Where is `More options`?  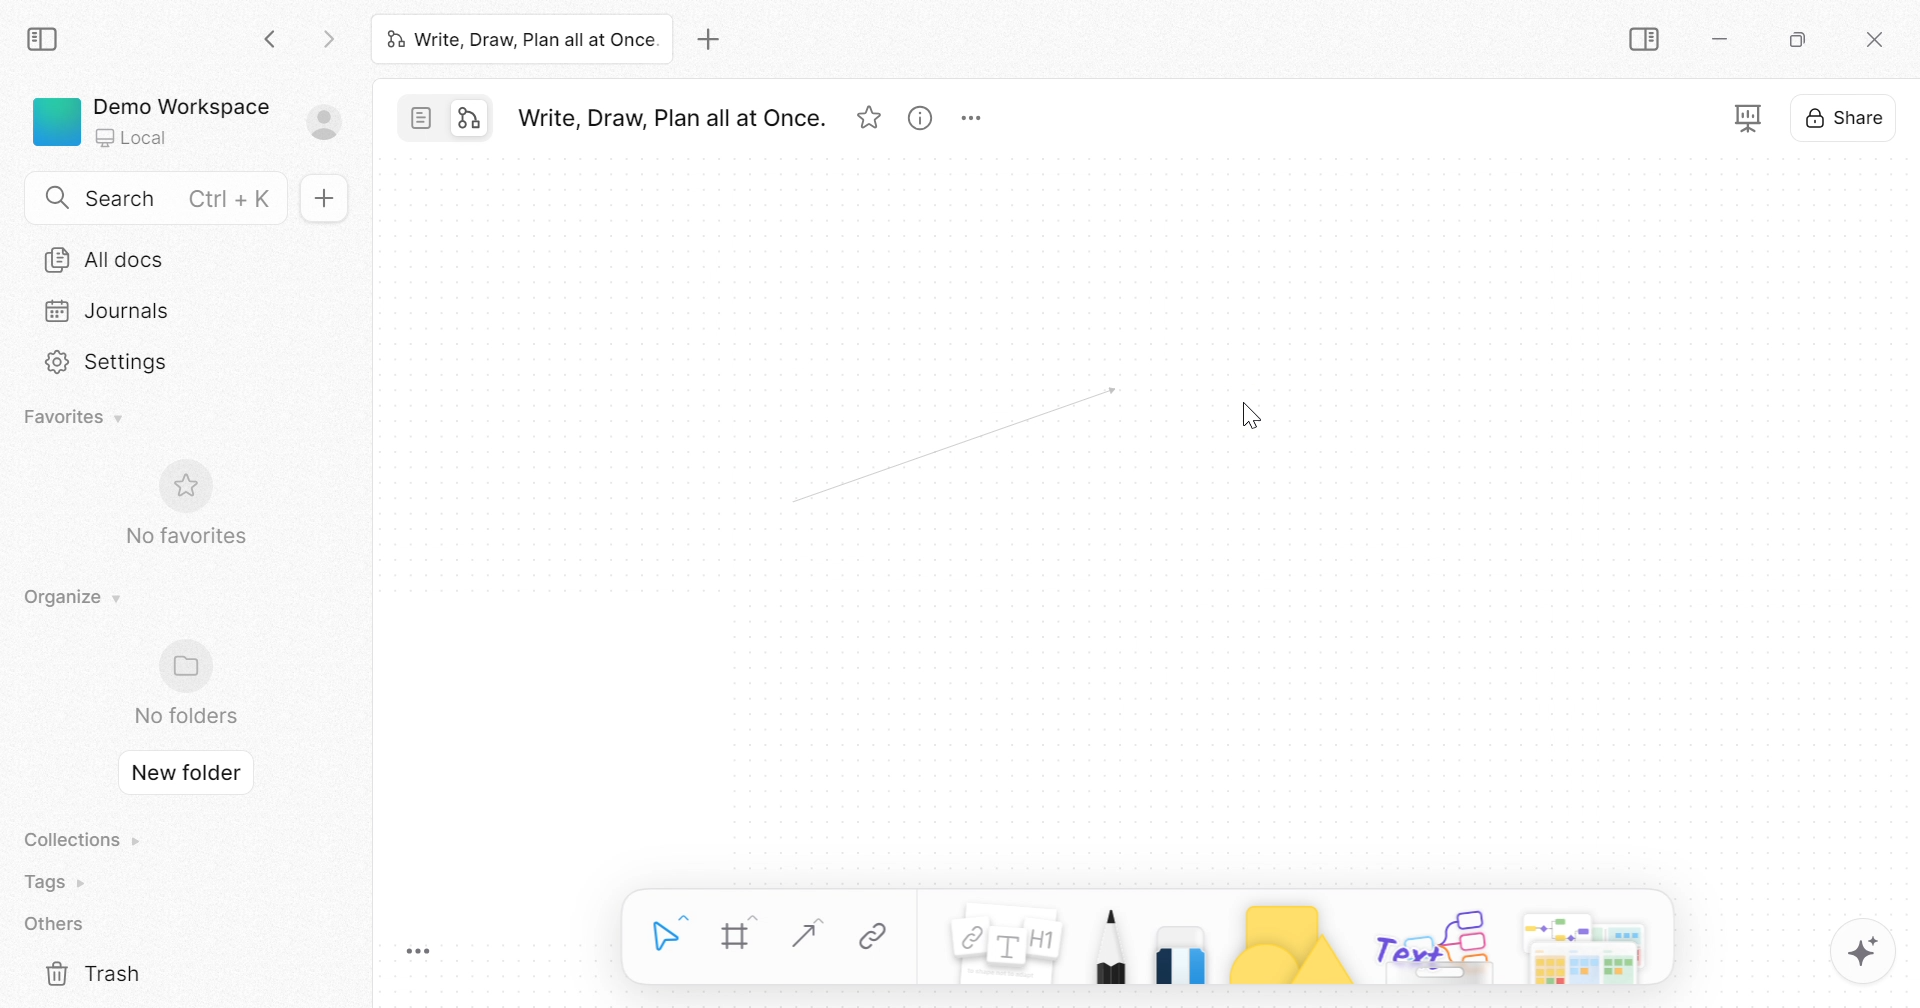
More options is located at coordinates (1587, 943).